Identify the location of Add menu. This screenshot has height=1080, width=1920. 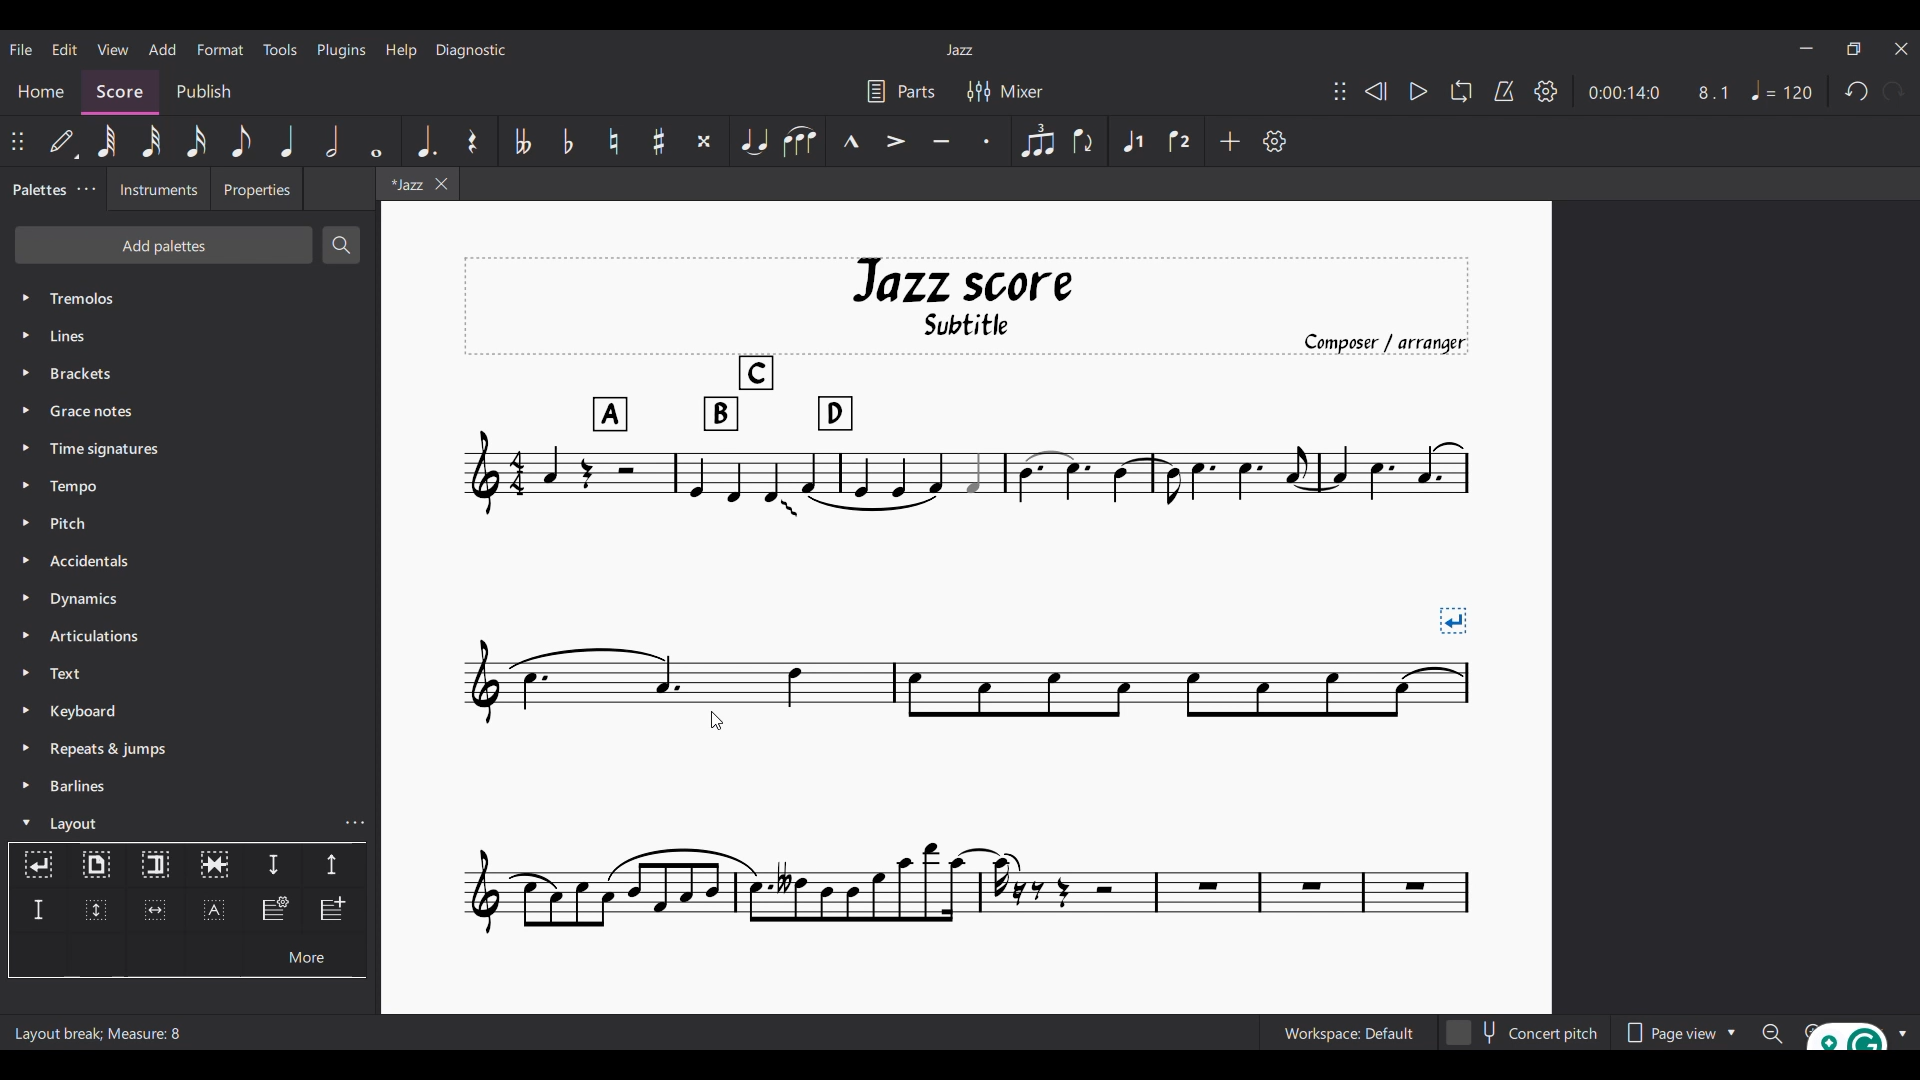
(162, 49).